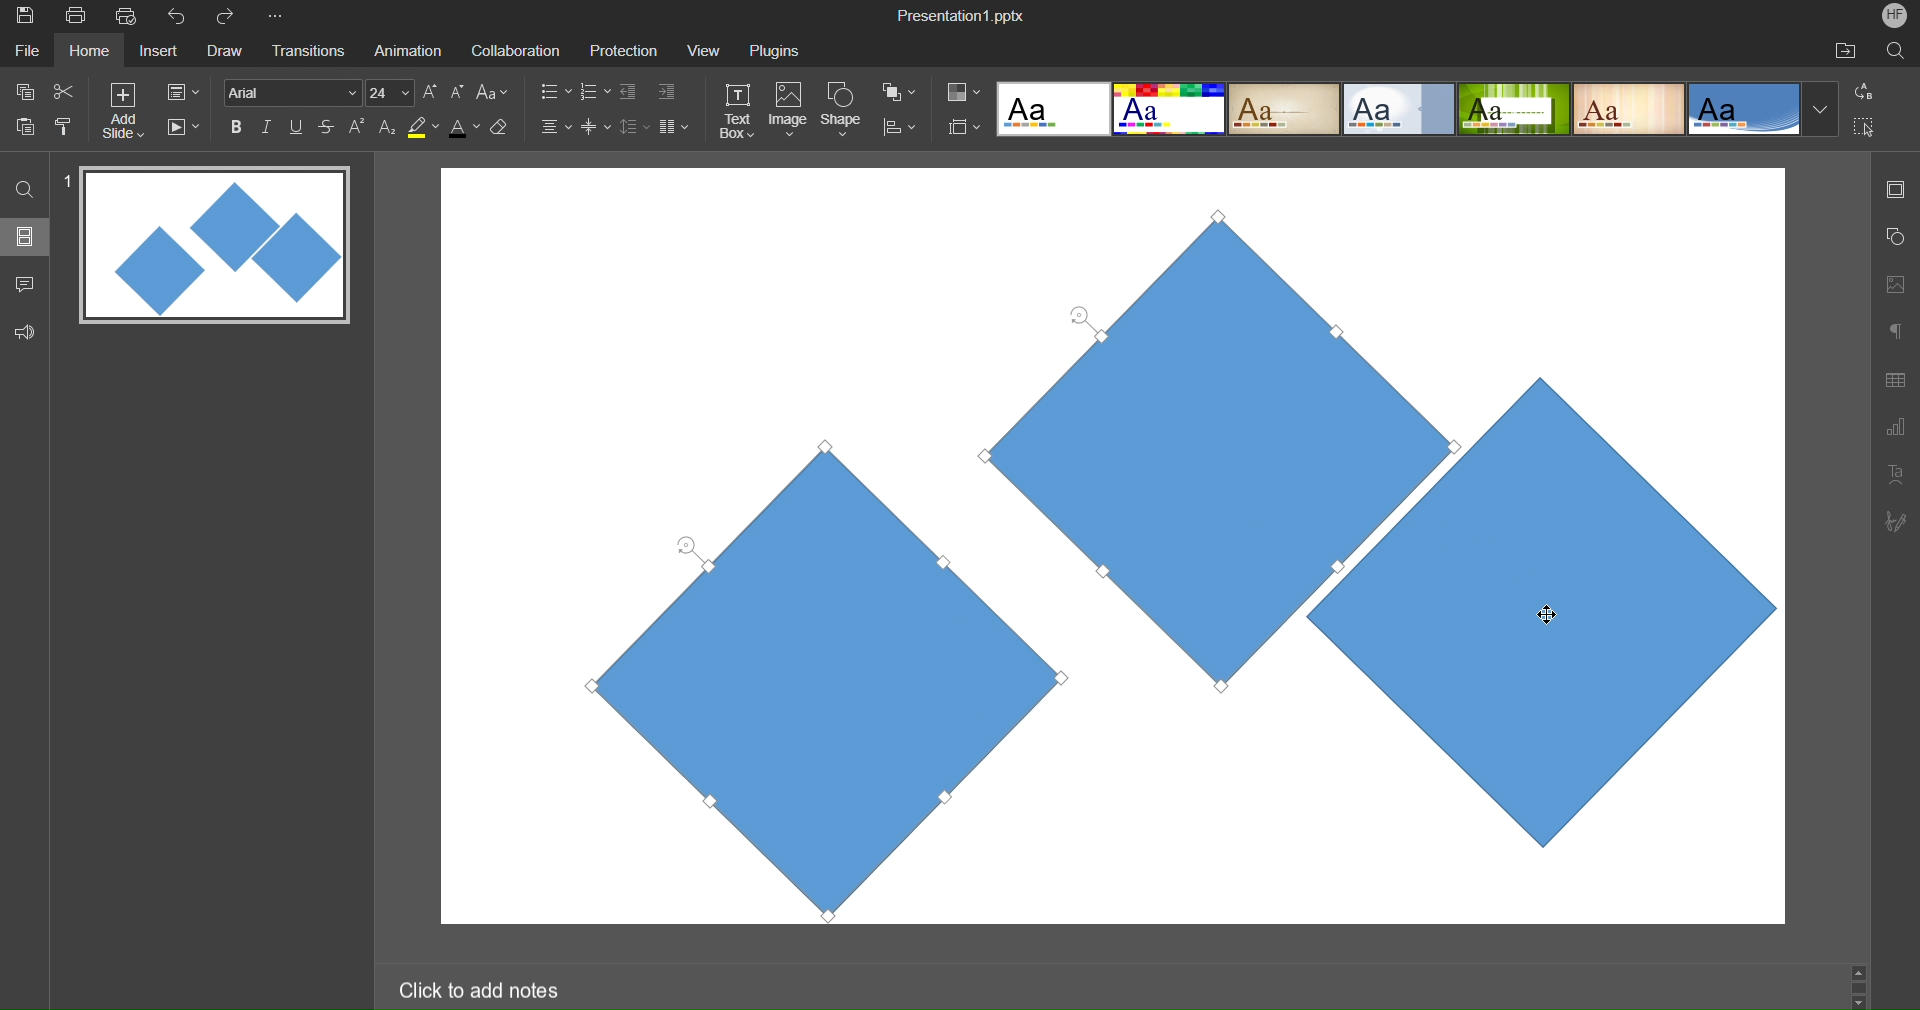 The image size is (1920, 1010). I want to click on Collaboration, so click(512, 51).